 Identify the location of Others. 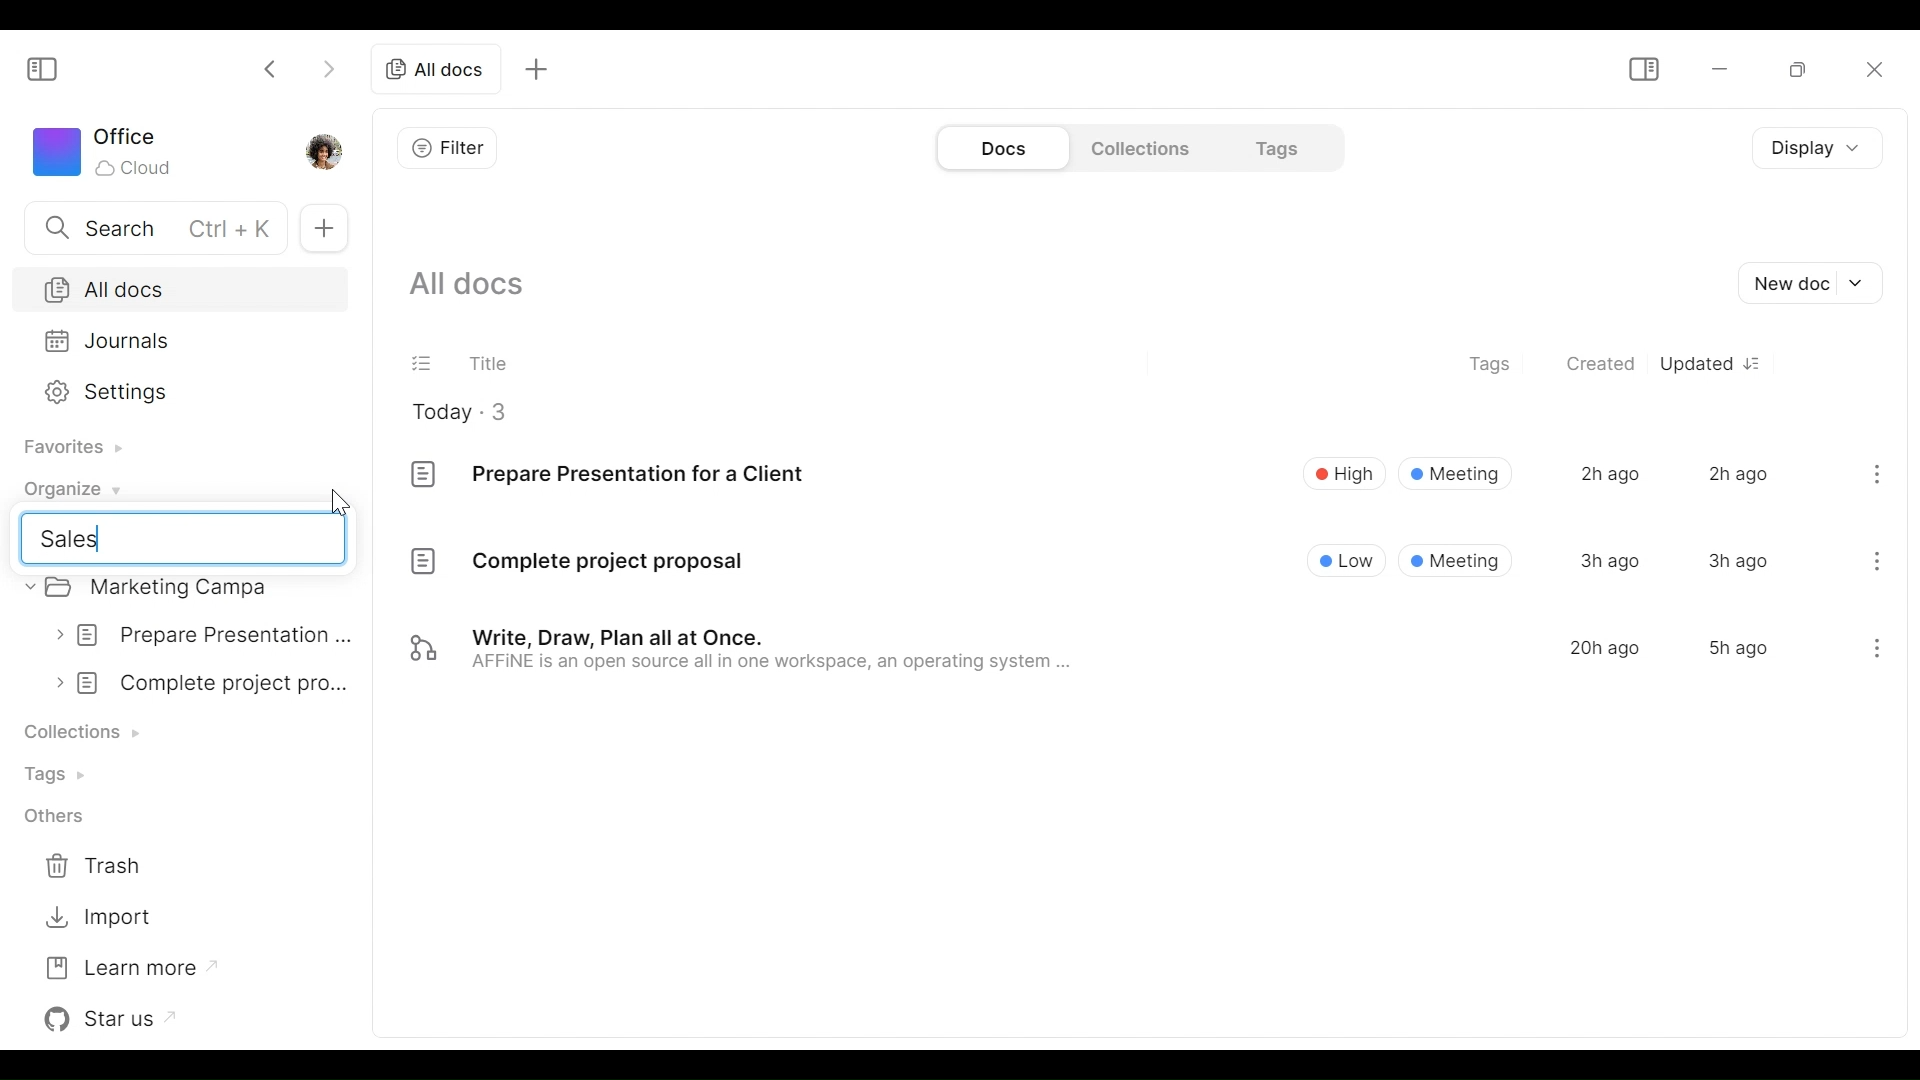
(61, 816).